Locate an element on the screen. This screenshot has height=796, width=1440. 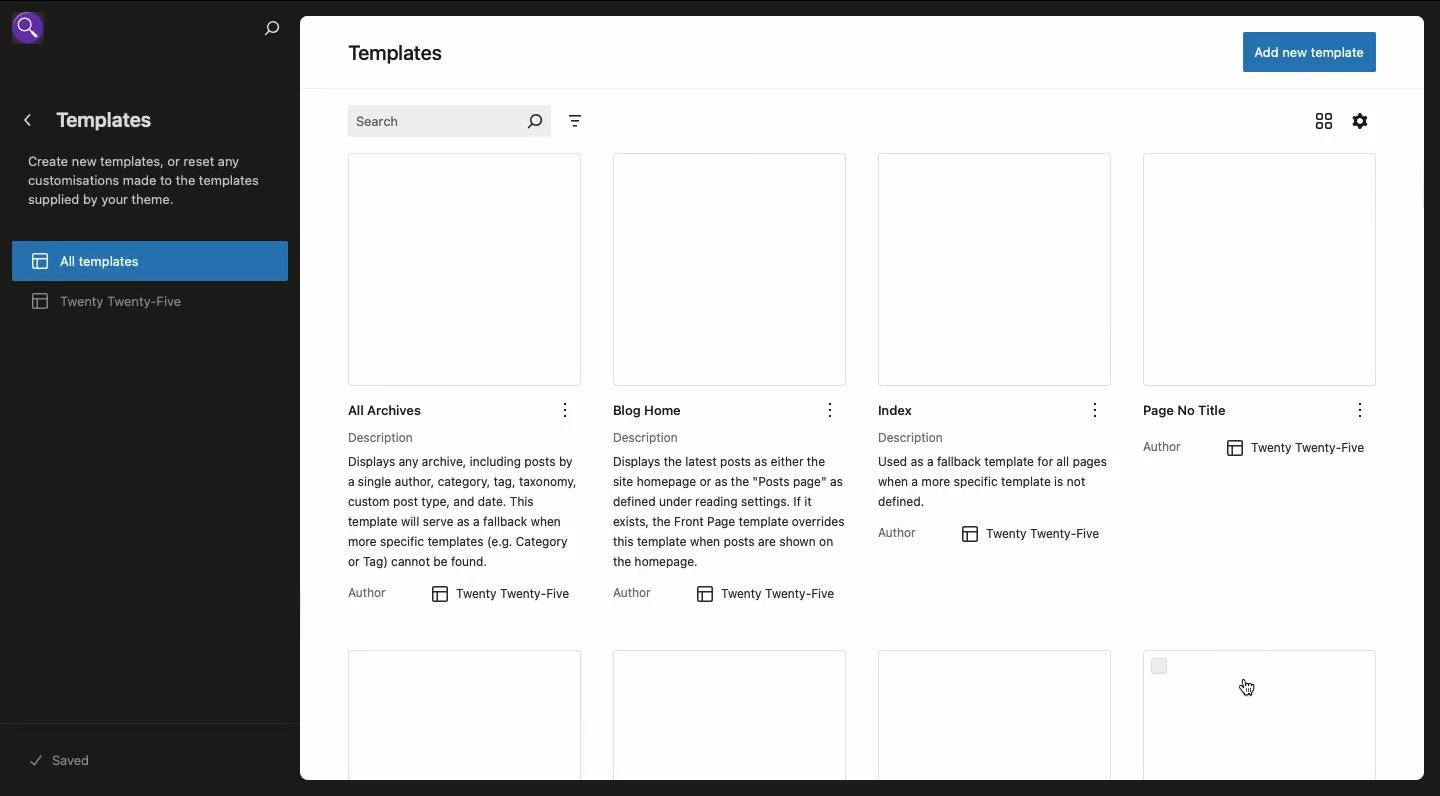
Templates is located at coordinates (733, 715).